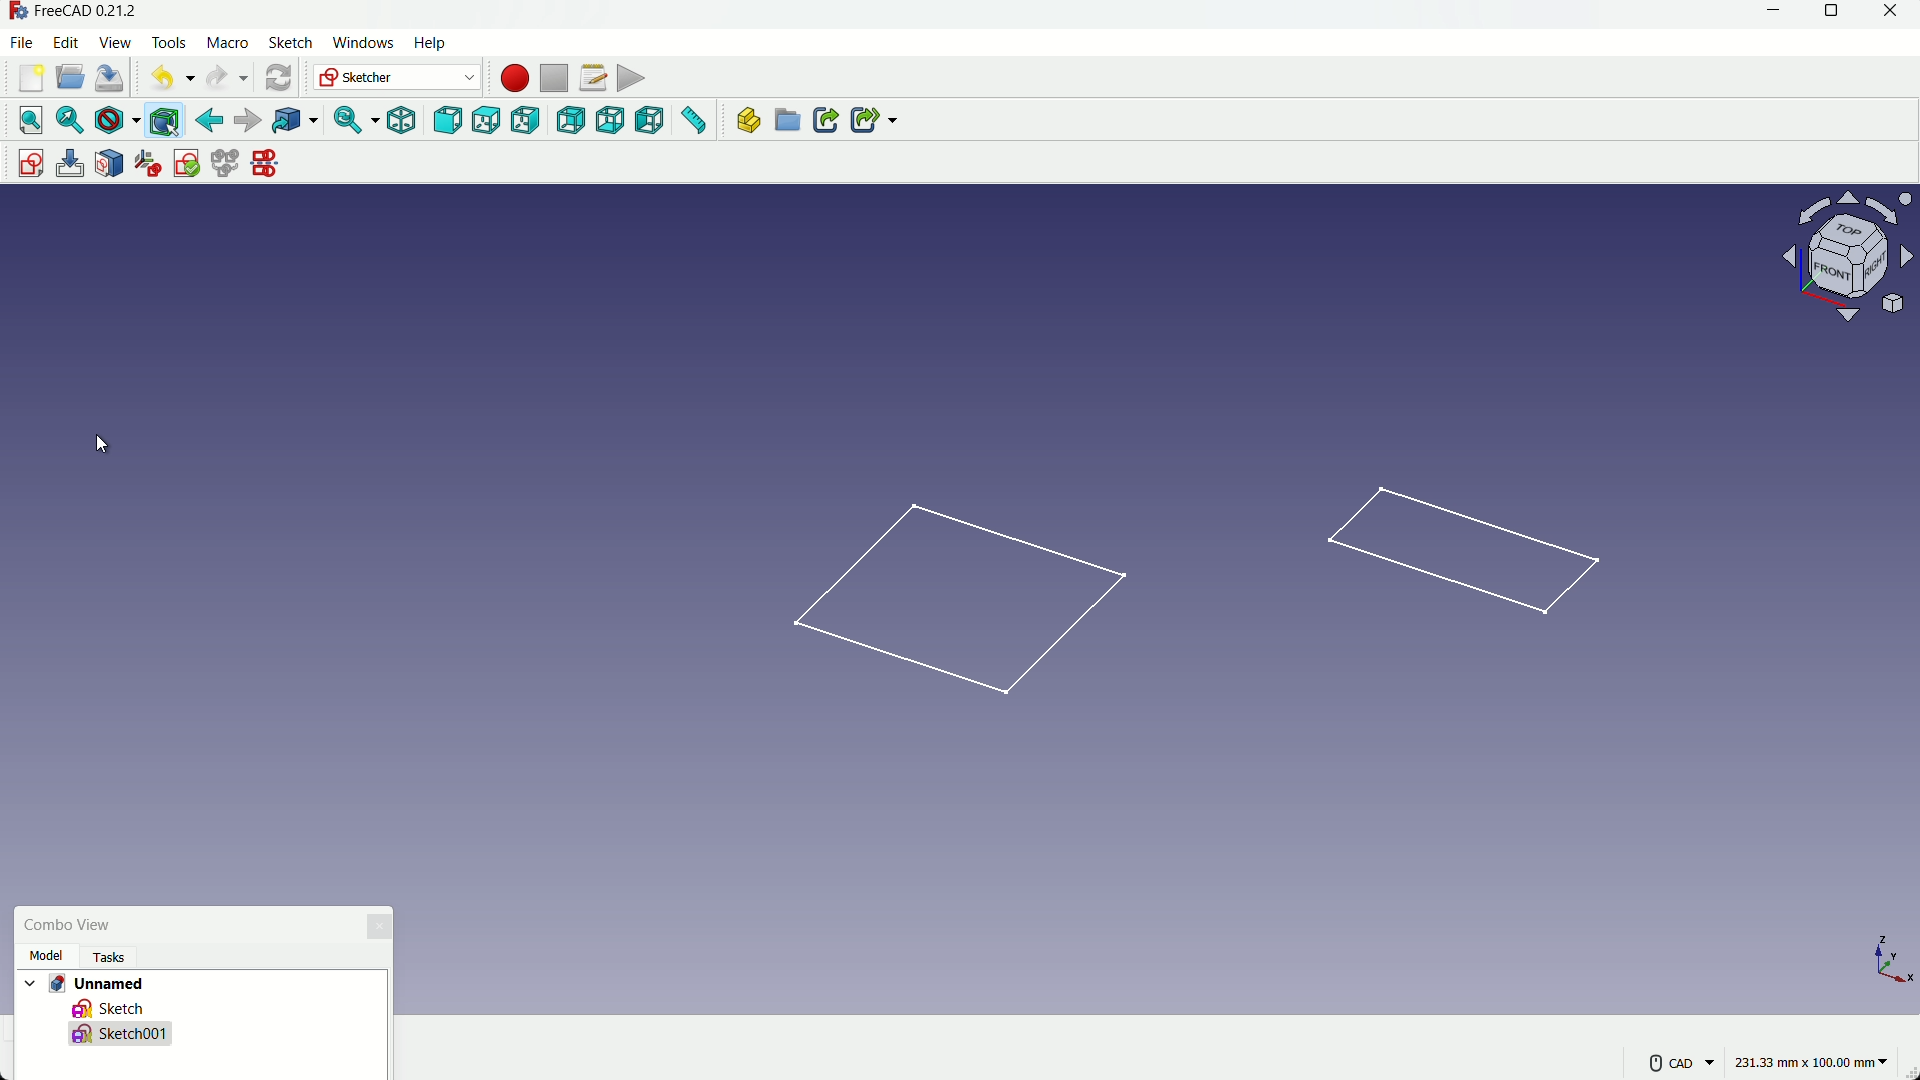 Image resolution: width=1920 pixels, height=1080 pixels. I want to click on create group, so click(786, 118).